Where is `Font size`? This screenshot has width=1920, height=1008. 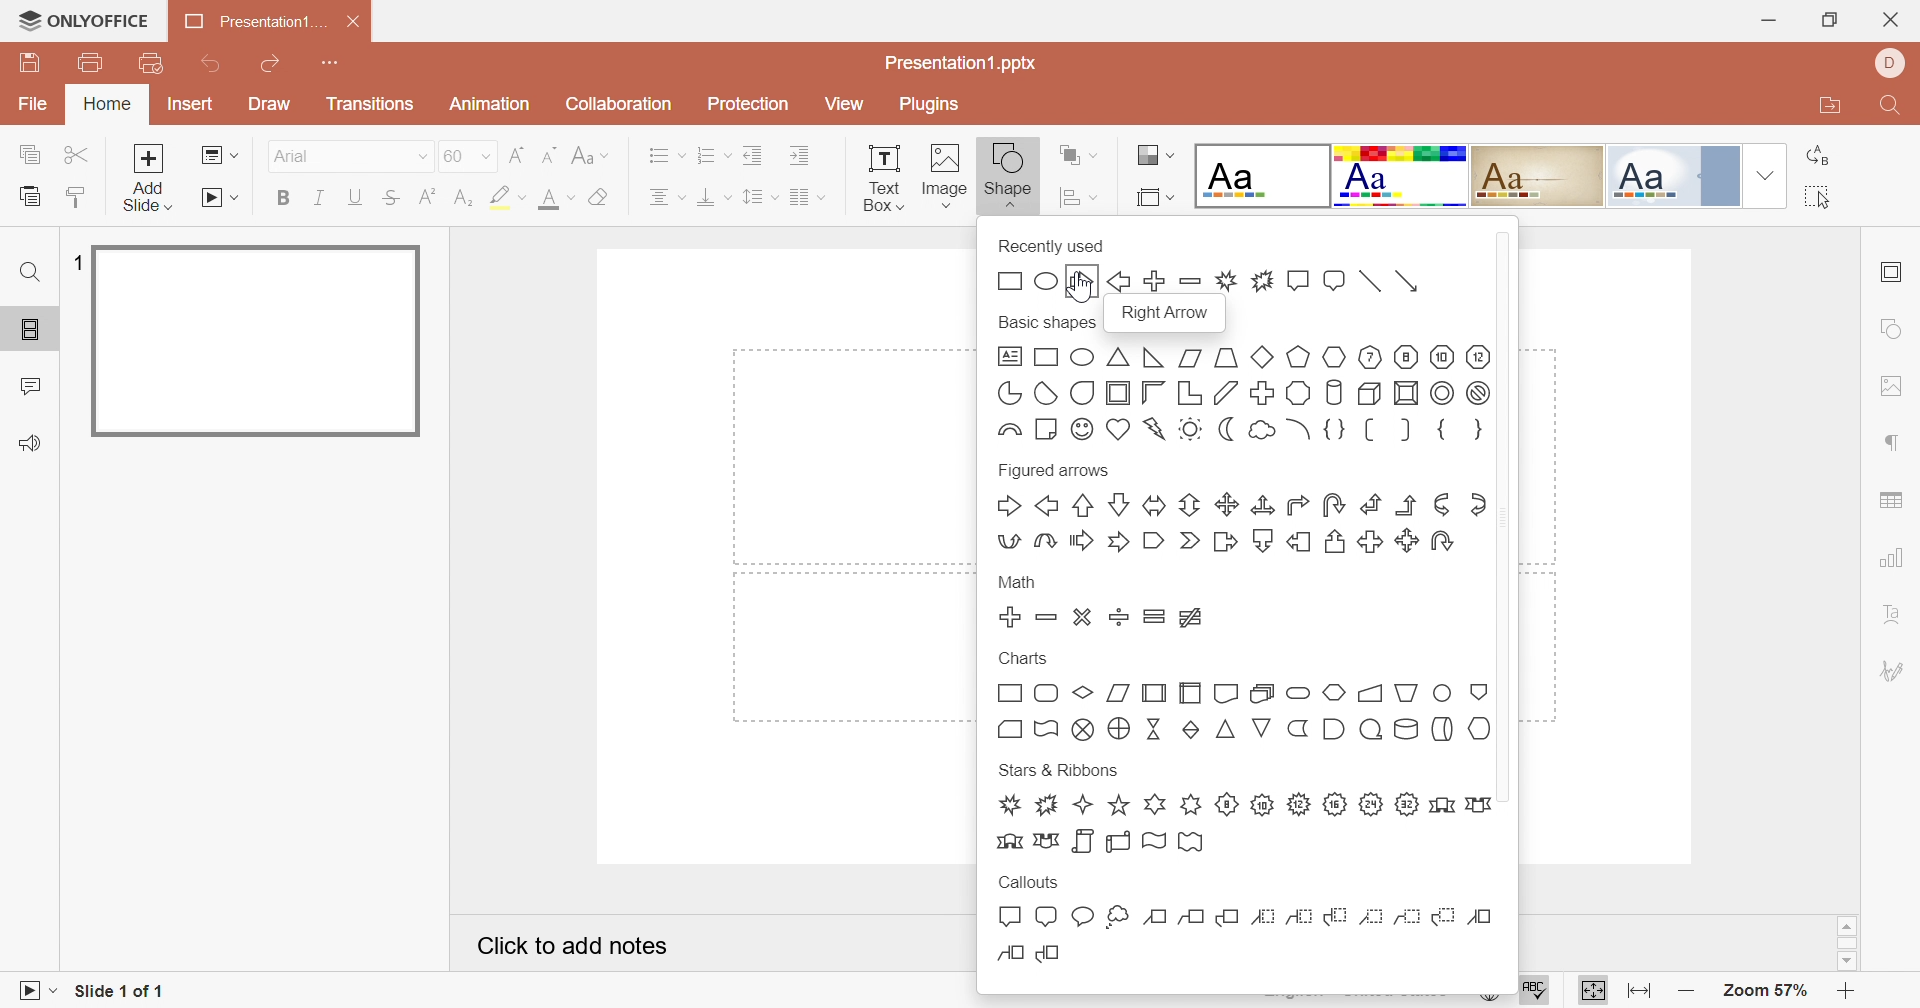 Font size is located at coordinates (469, 156).